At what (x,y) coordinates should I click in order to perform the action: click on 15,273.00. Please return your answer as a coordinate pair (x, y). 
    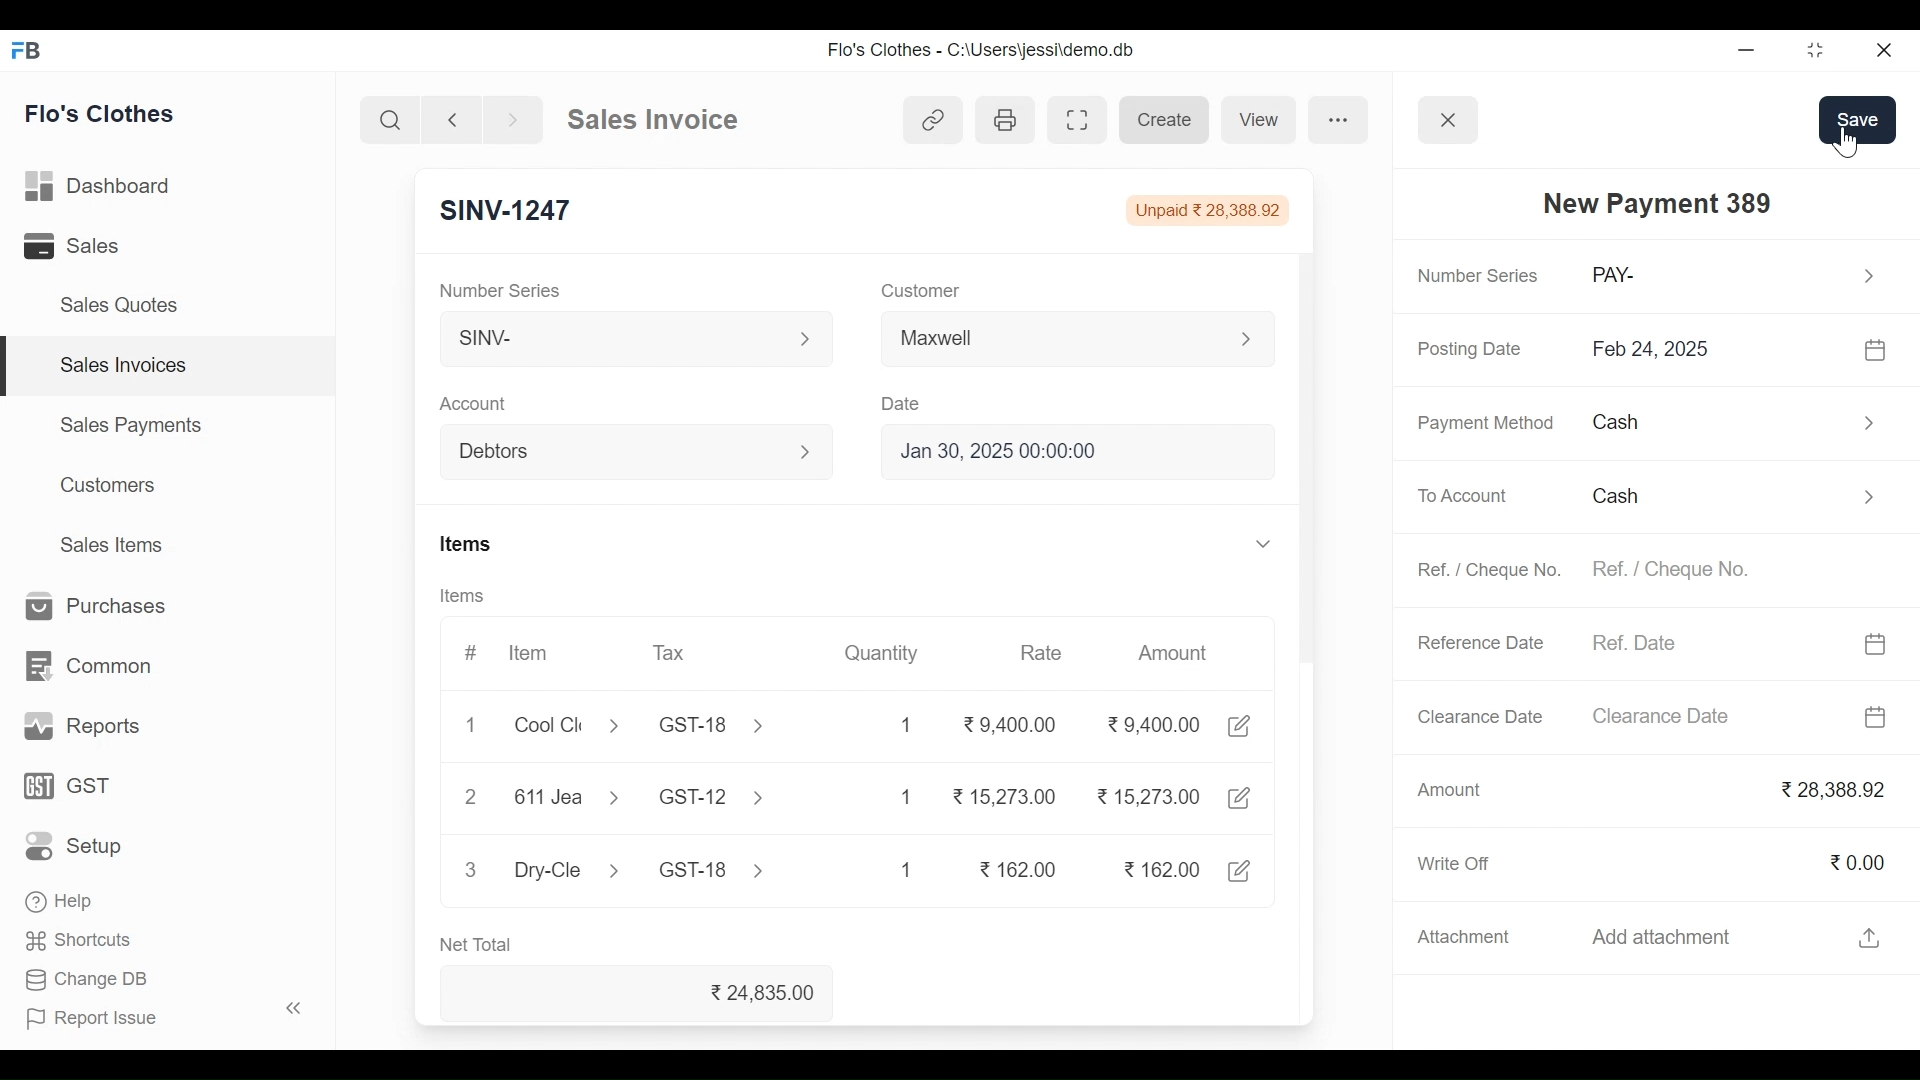
    Looking at the image, I should click on (996, 795).